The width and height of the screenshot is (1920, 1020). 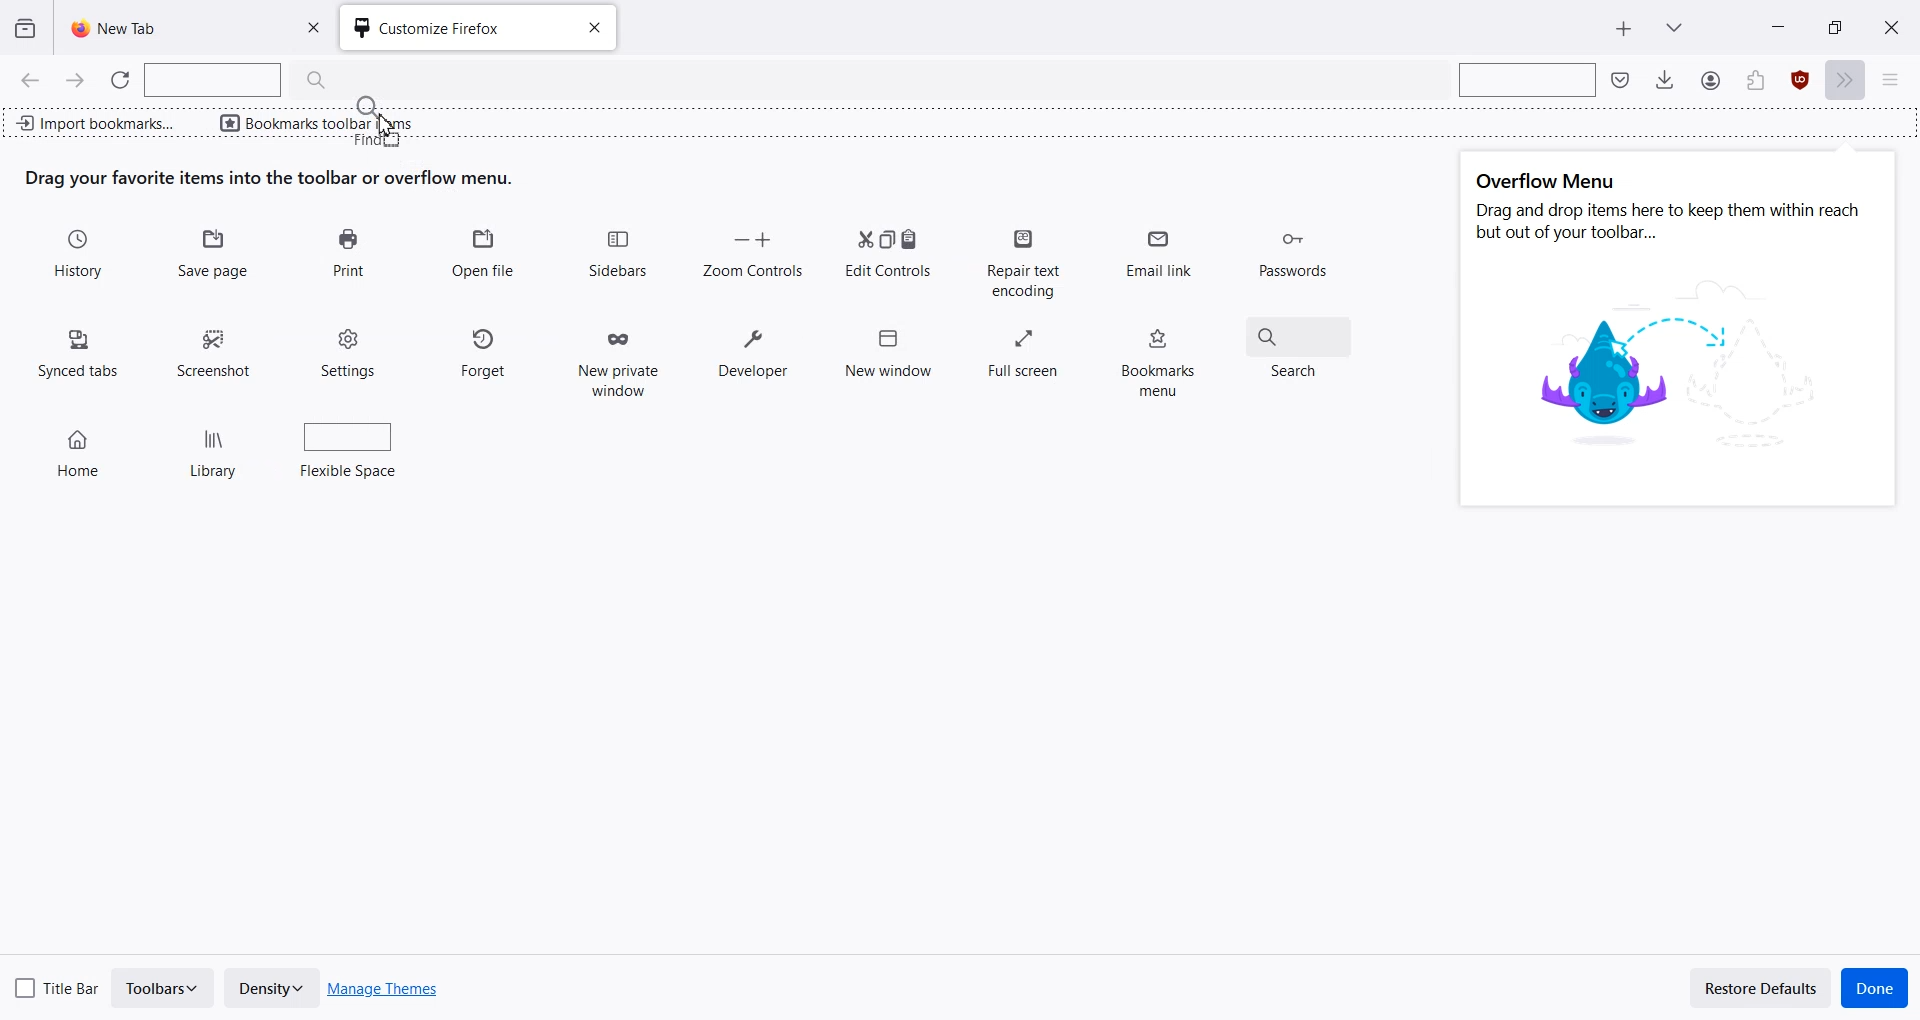 I want to click on New Tab, so click(x=170, y=28).